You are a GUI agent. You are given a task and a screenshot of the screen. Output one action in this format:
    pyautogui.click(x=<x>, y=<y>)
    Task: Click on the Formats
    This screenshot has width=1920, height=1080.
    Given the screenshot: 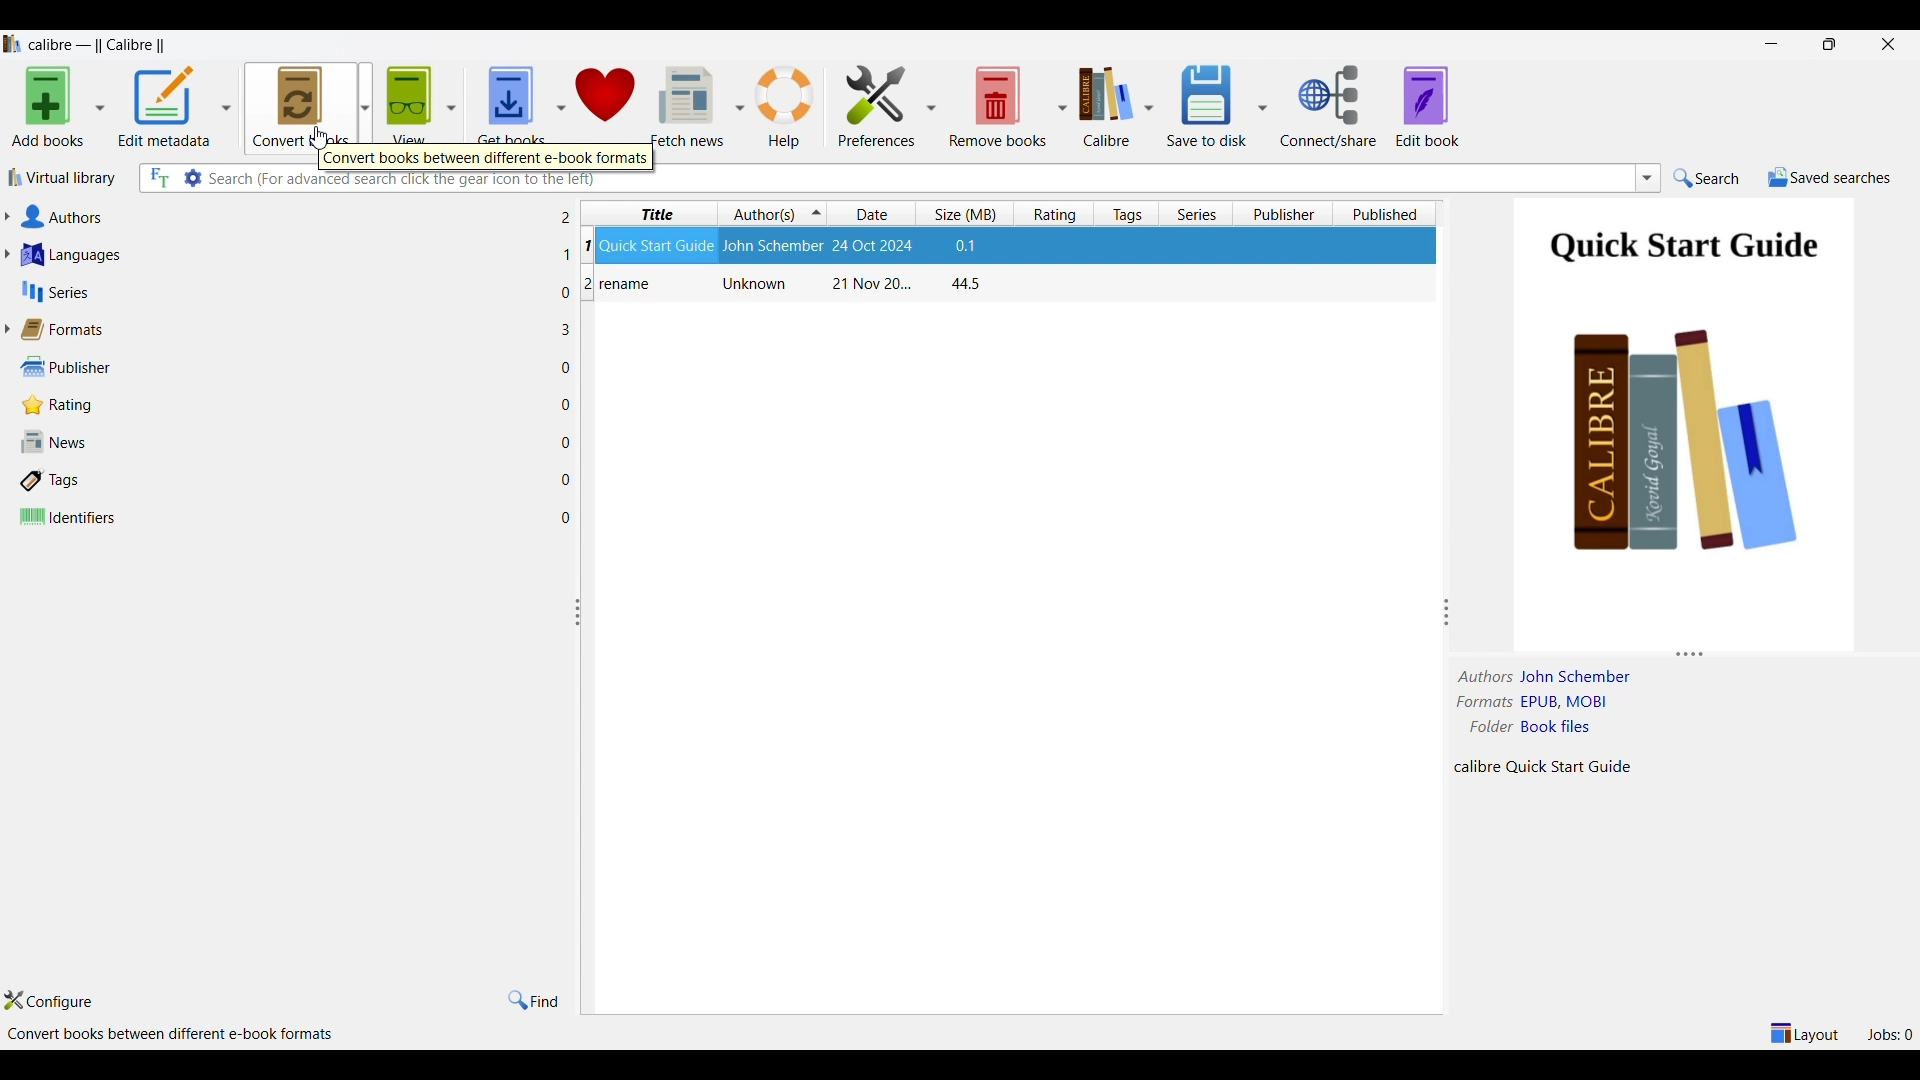 What is the action you would take?
    pyautogui.click(x=282, y=330)
    